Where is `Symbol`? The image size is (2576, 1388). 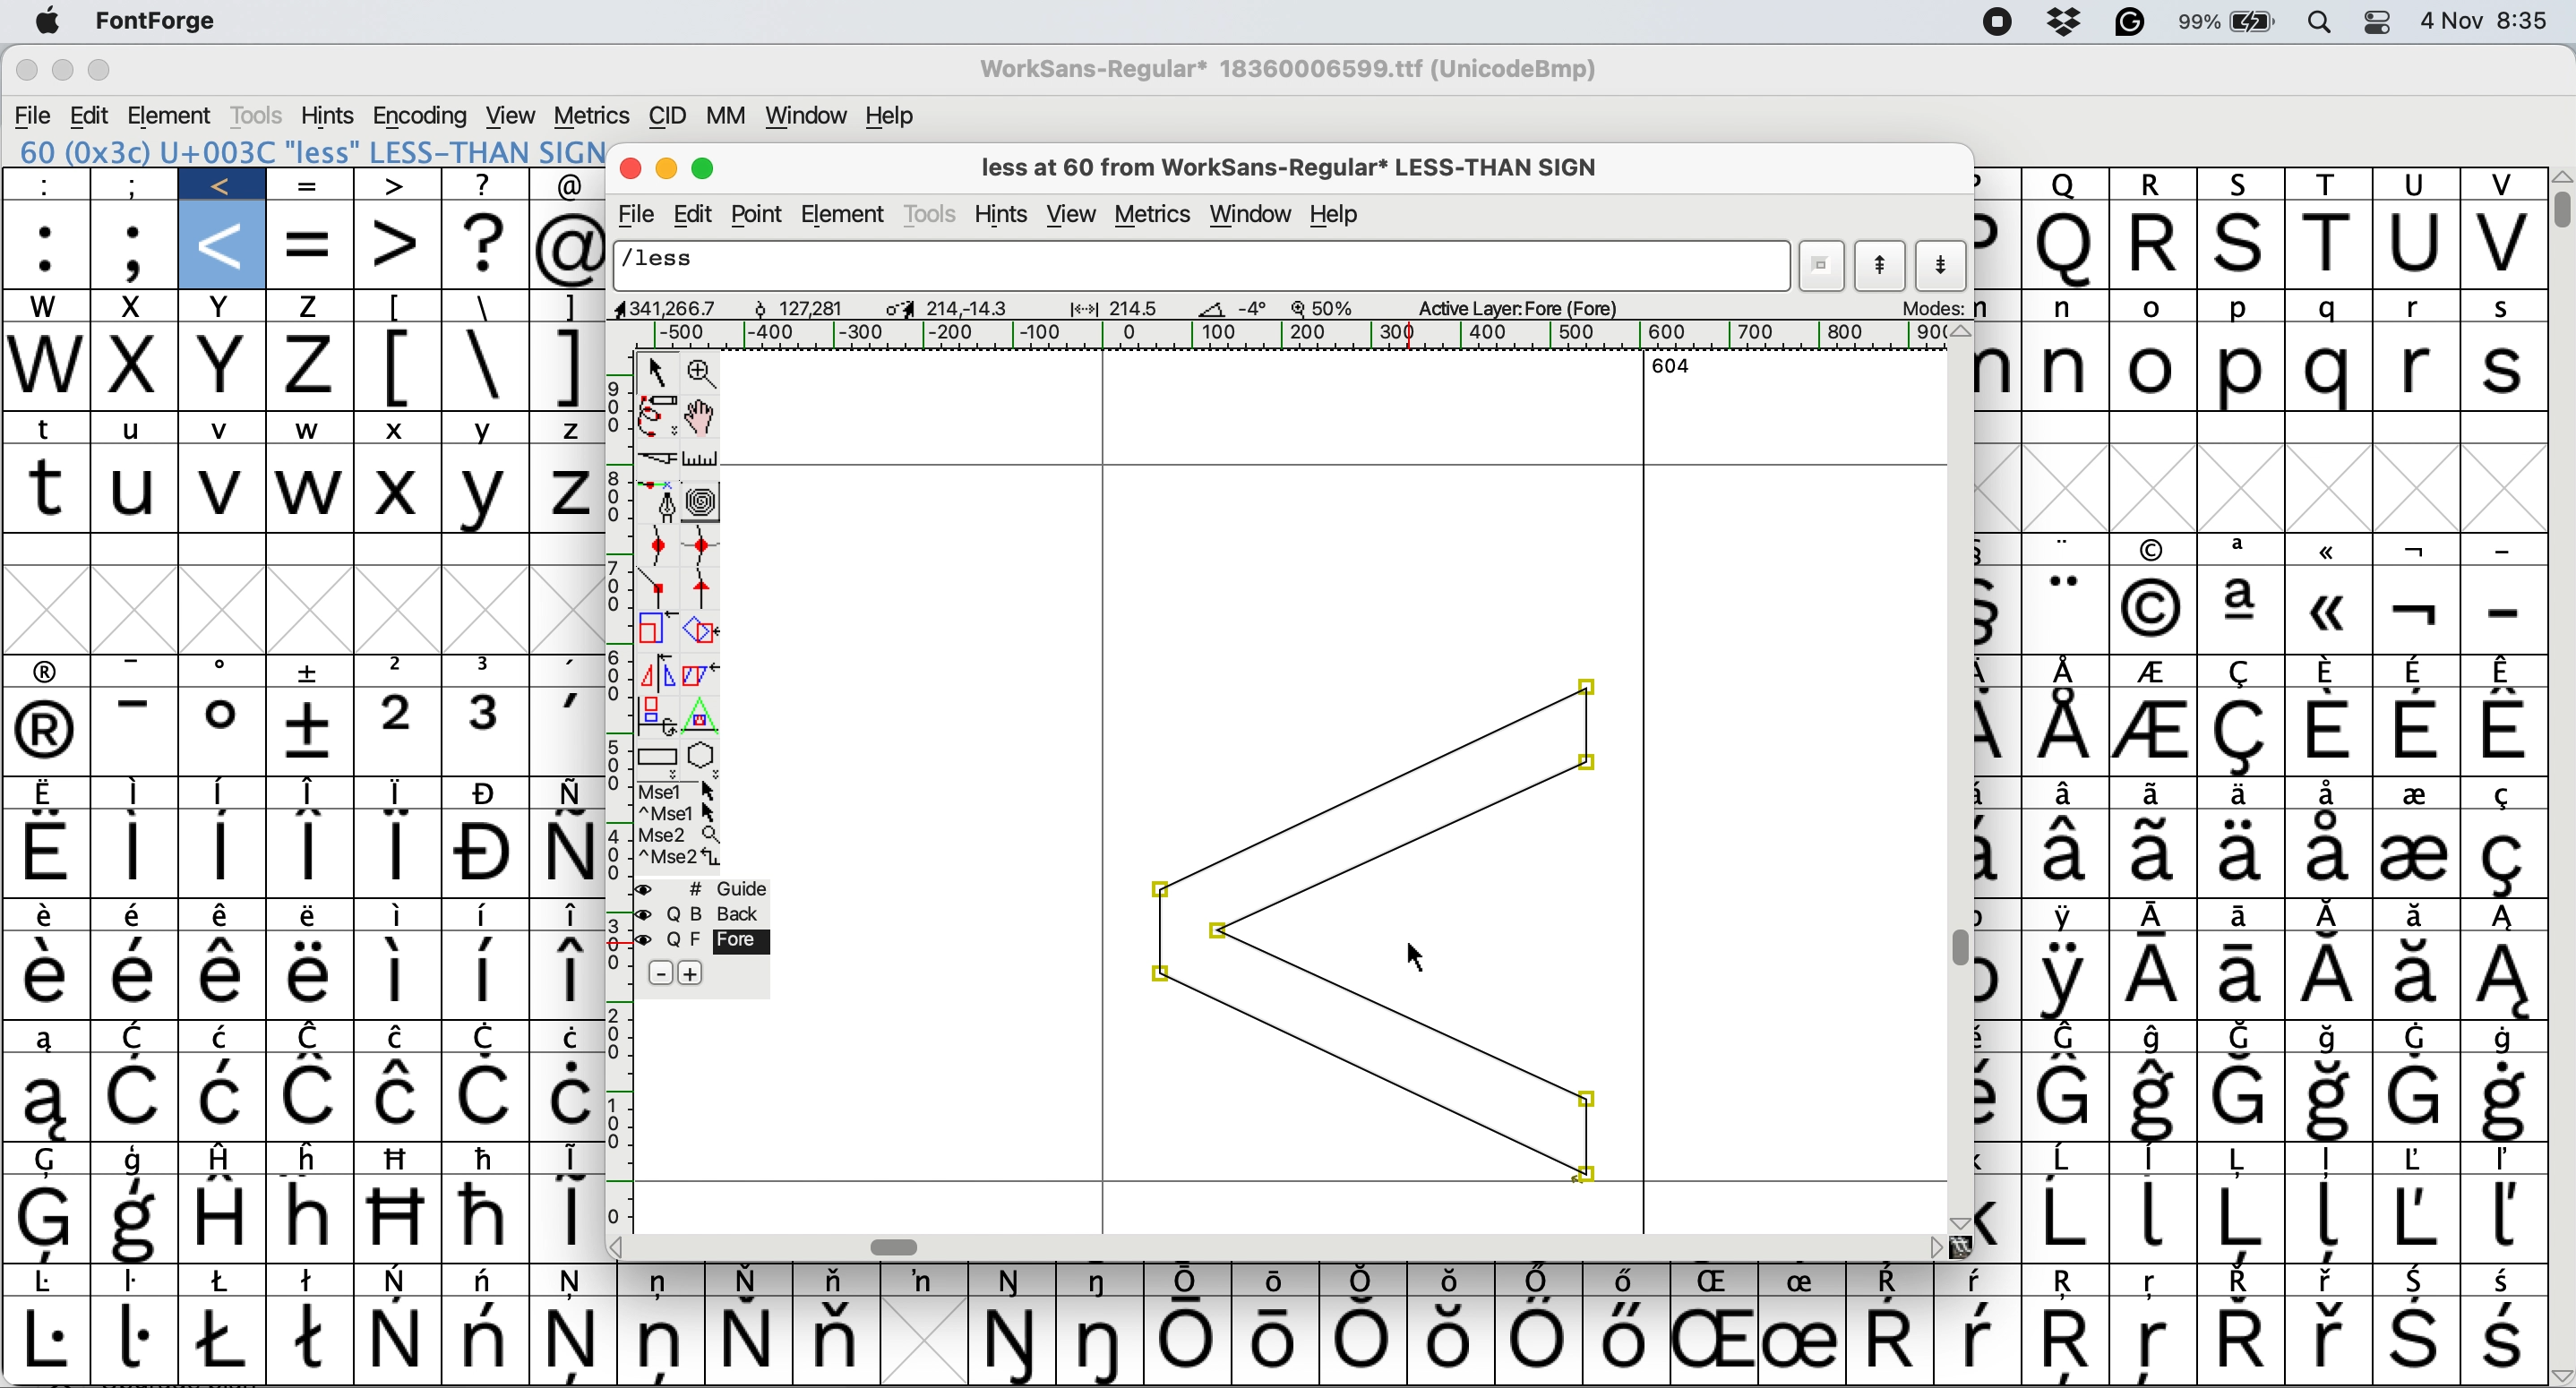
Symbol is located at coordinates (2416, 612).